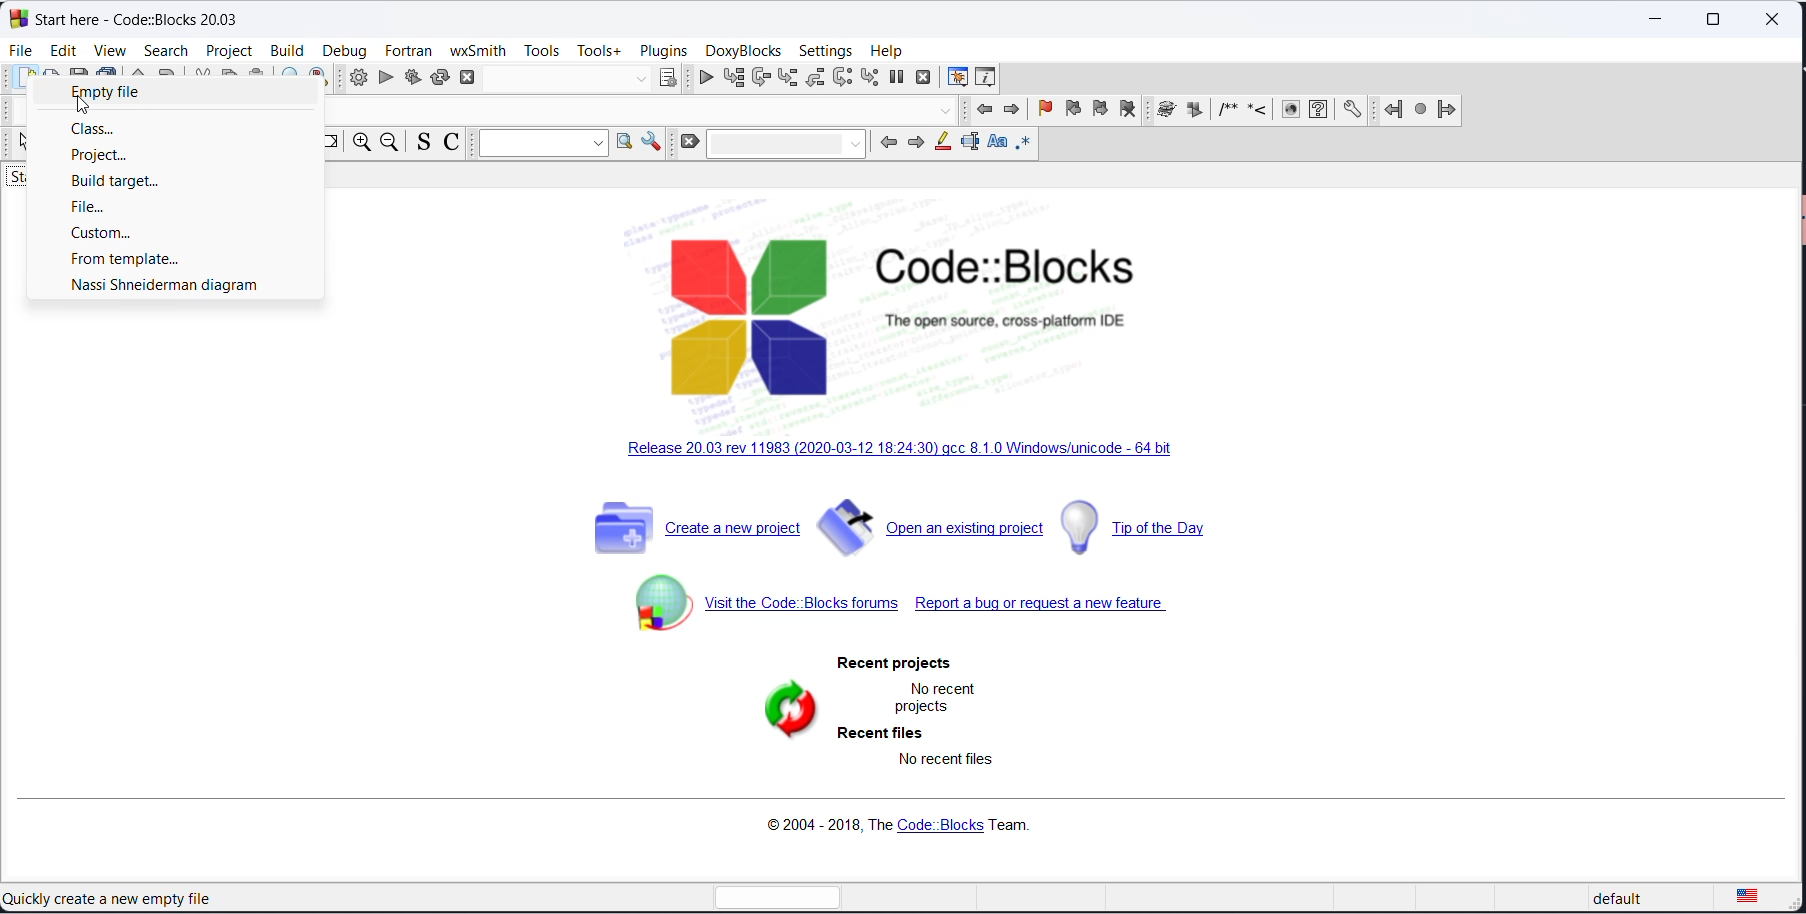 The width and height of the screenshot is (1806, 914). What do you see at coordinates (1658, 22) in the screenshot?
I see `minimize` at bounding box center [1658, 22].